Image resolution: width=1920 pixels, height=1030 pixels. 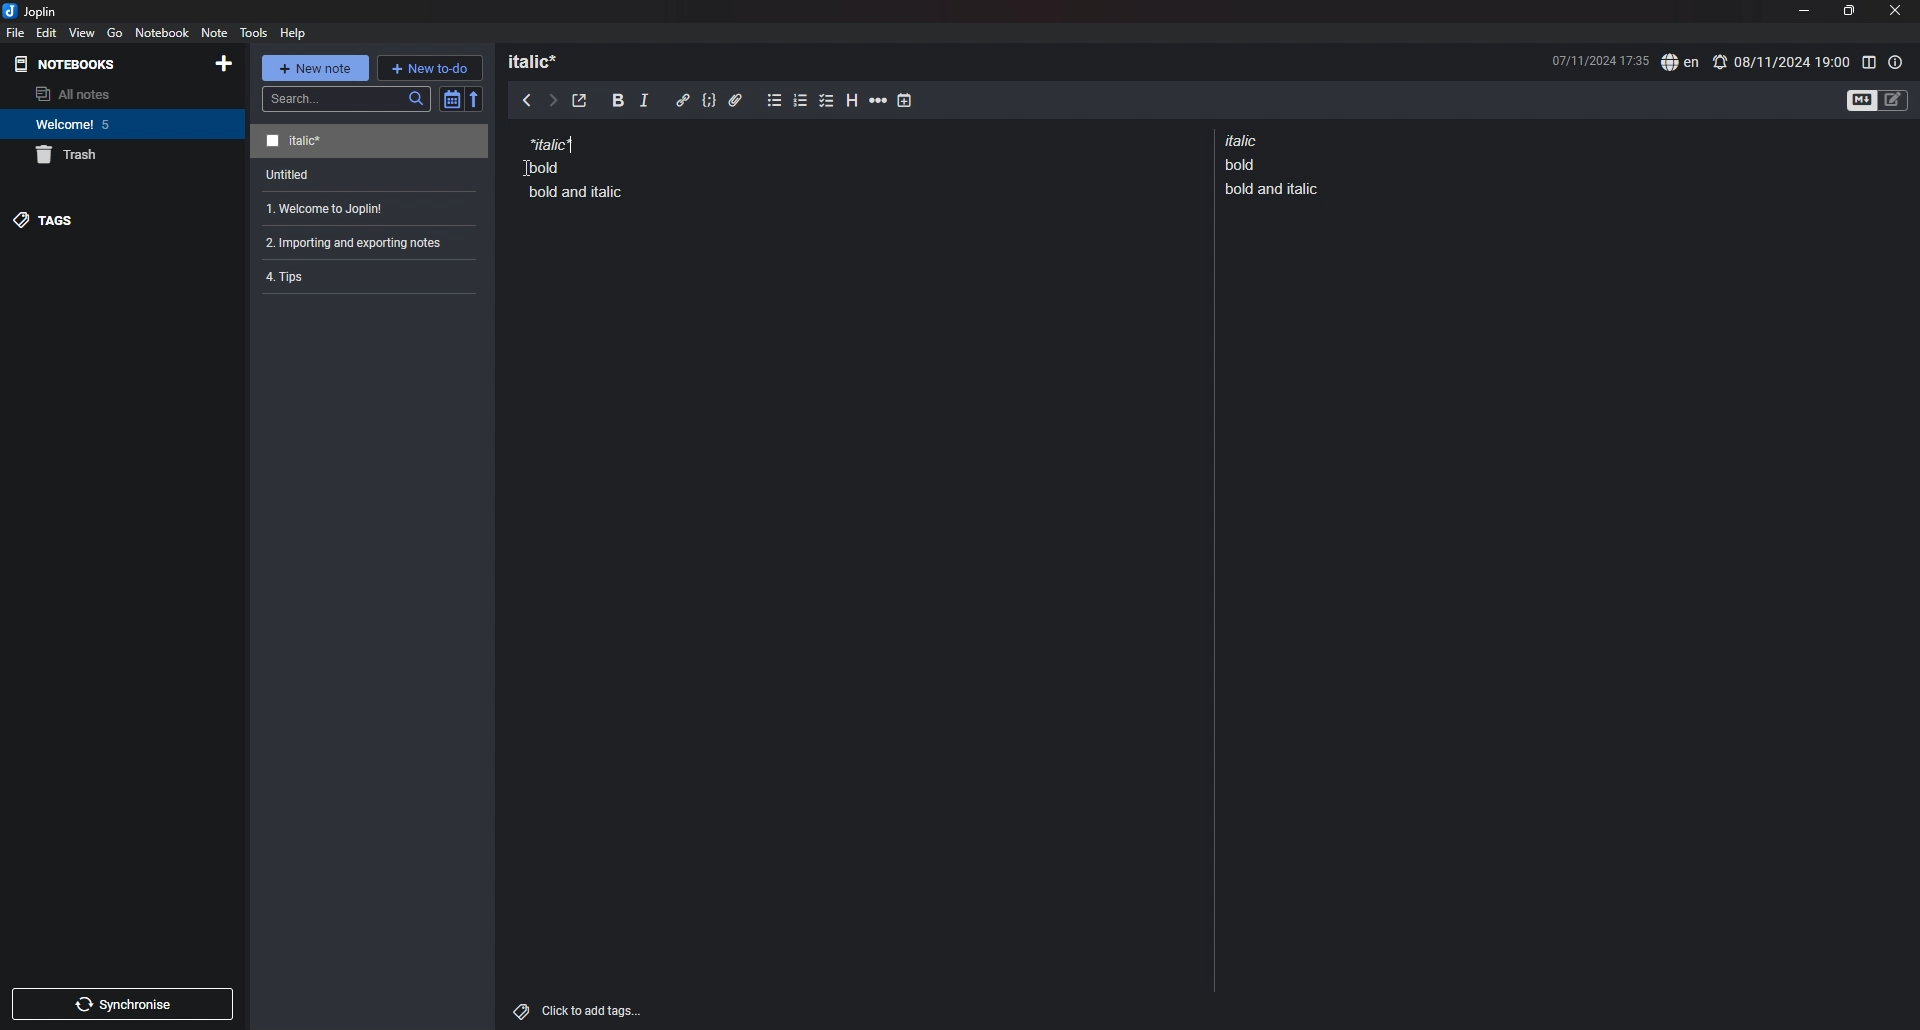 What do you see at coordinates (30, 11) in the screenshot?
I see `joplin` at bounding box center [30, 11].